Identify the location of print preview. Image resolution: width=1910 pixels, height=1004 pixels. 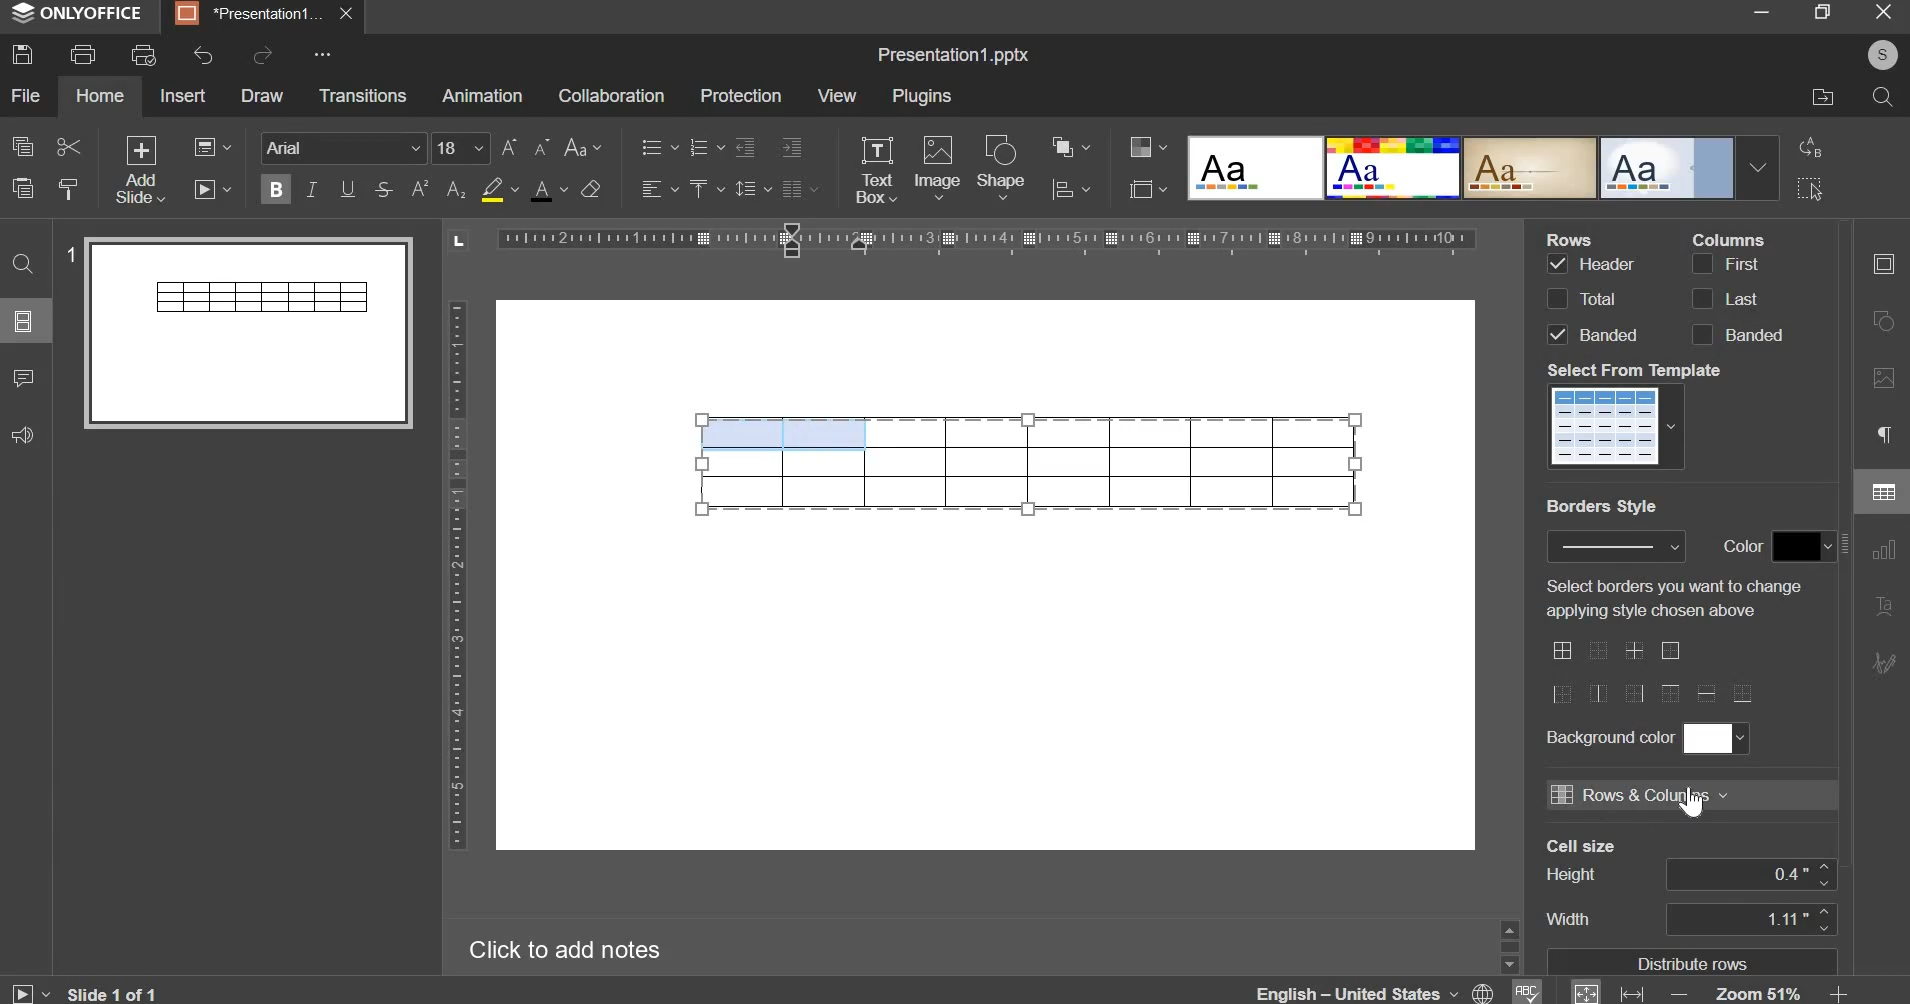
(143, 57).